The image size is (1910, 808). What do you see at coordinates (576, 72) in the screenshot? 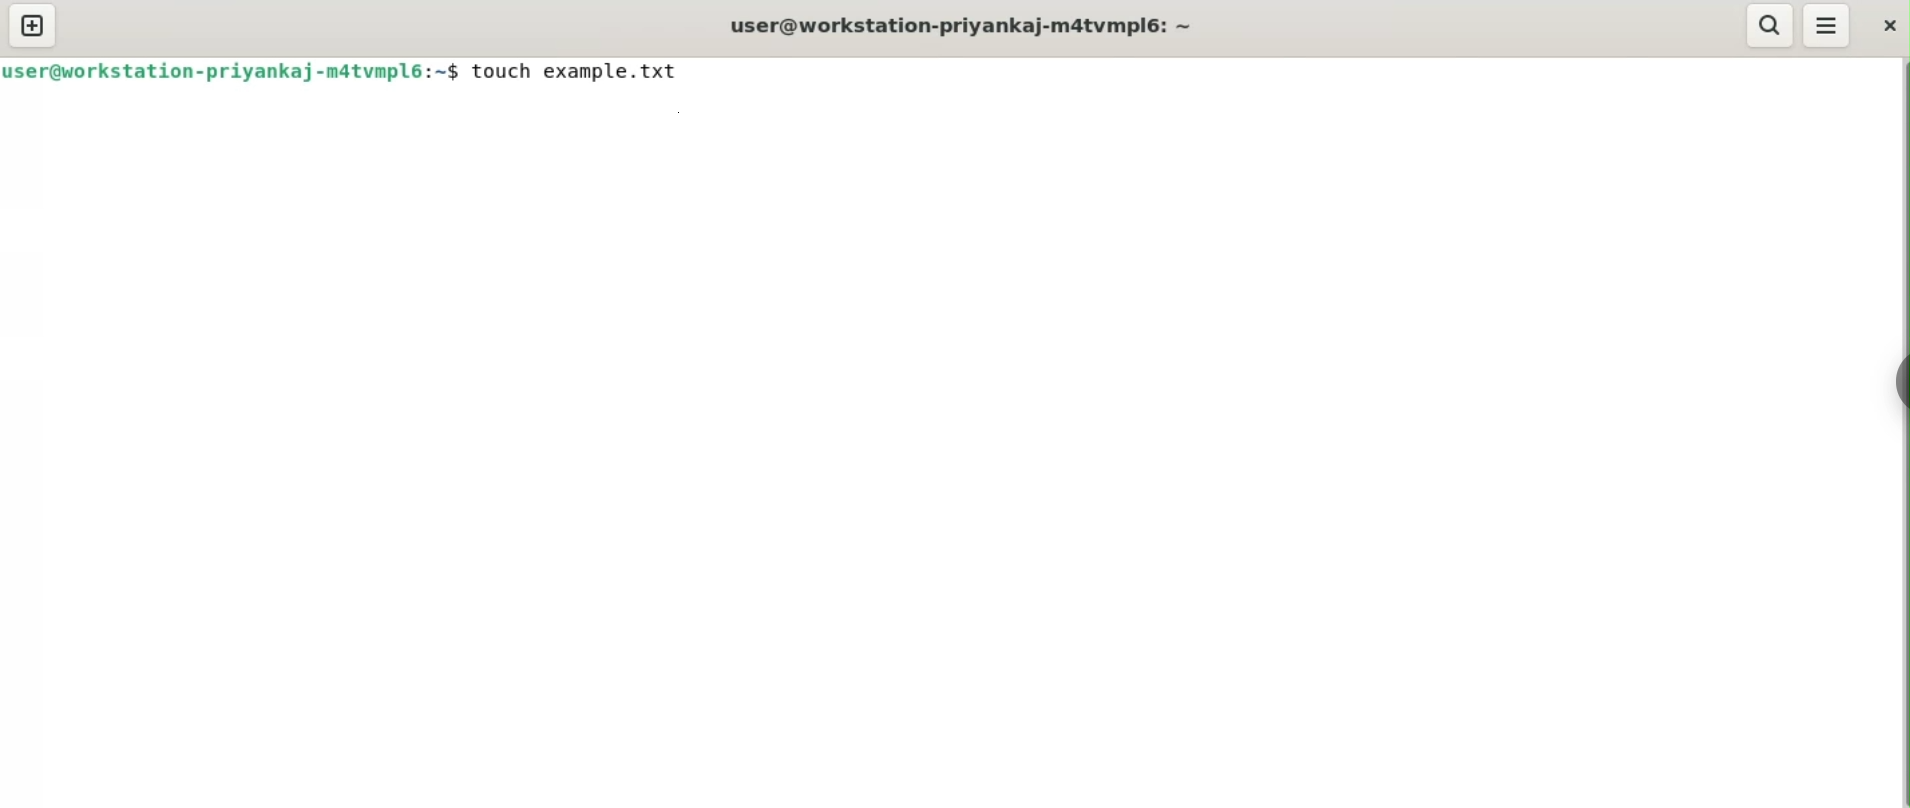
I see `touch example. txt` at bounding box center [576, 72].